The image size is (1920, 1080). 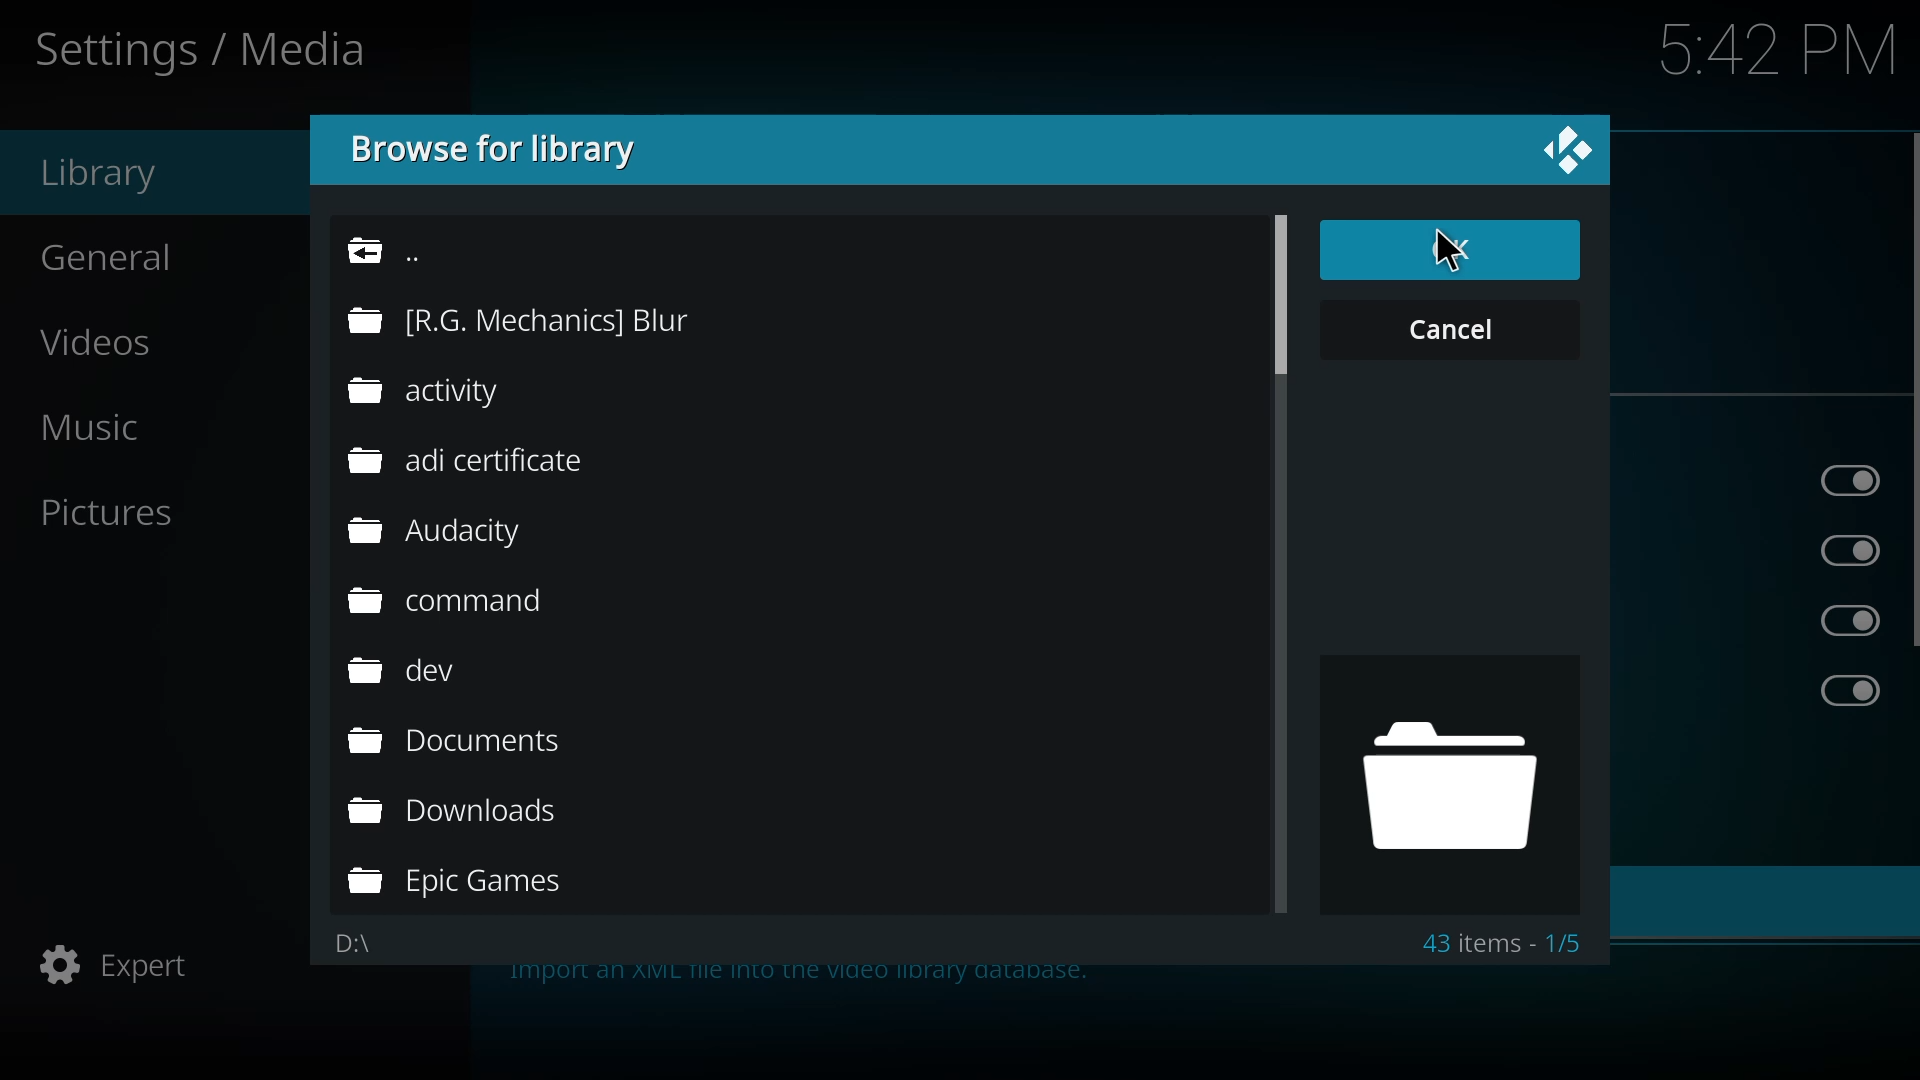 I want to click on folder, so click(x=464, y=884).